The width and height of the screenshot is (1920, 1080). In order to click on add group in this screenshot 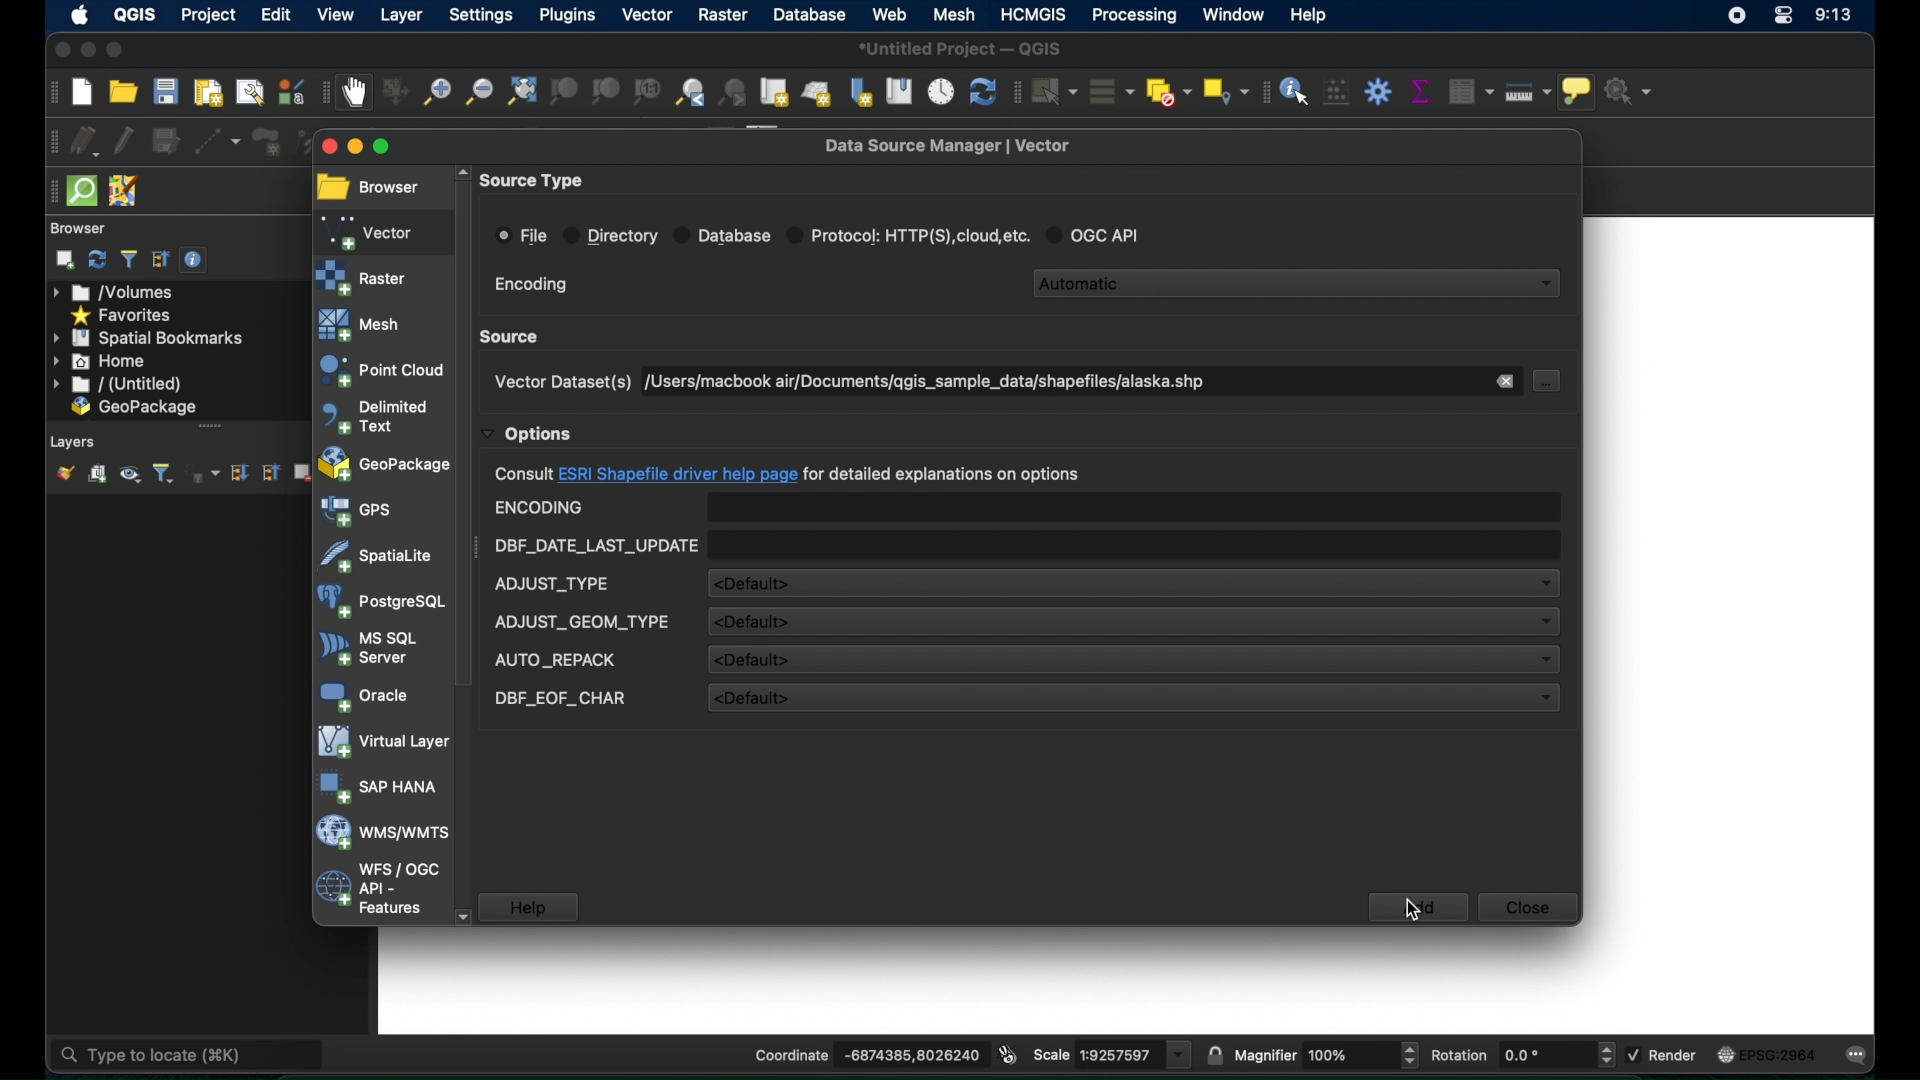, I will do `click(97, 475)`.